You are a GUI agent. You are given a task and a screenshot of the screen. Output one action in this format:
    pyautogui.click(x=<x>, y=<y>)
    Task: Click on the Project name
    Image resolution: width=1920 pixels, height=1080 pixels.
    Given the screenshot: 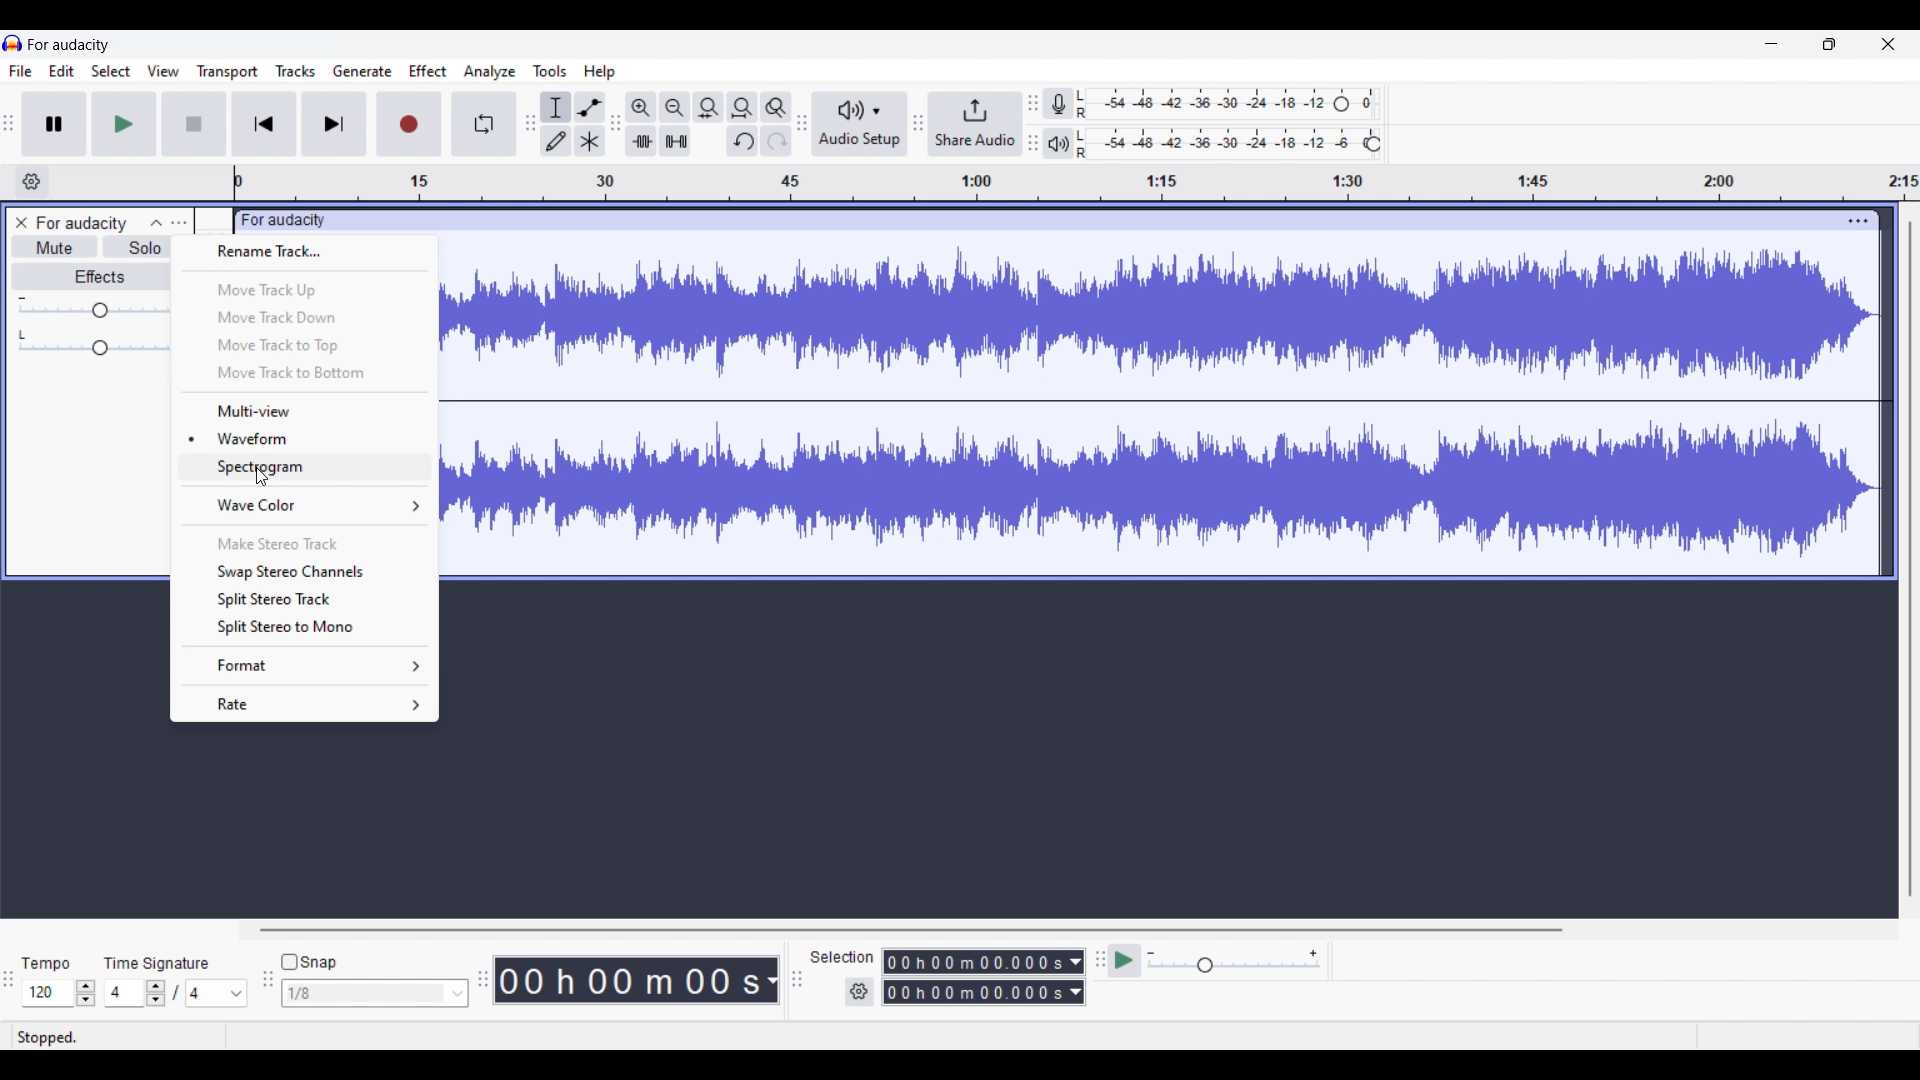 What is the action you would take?
    pyautogui.click(x=69, y=45)
    